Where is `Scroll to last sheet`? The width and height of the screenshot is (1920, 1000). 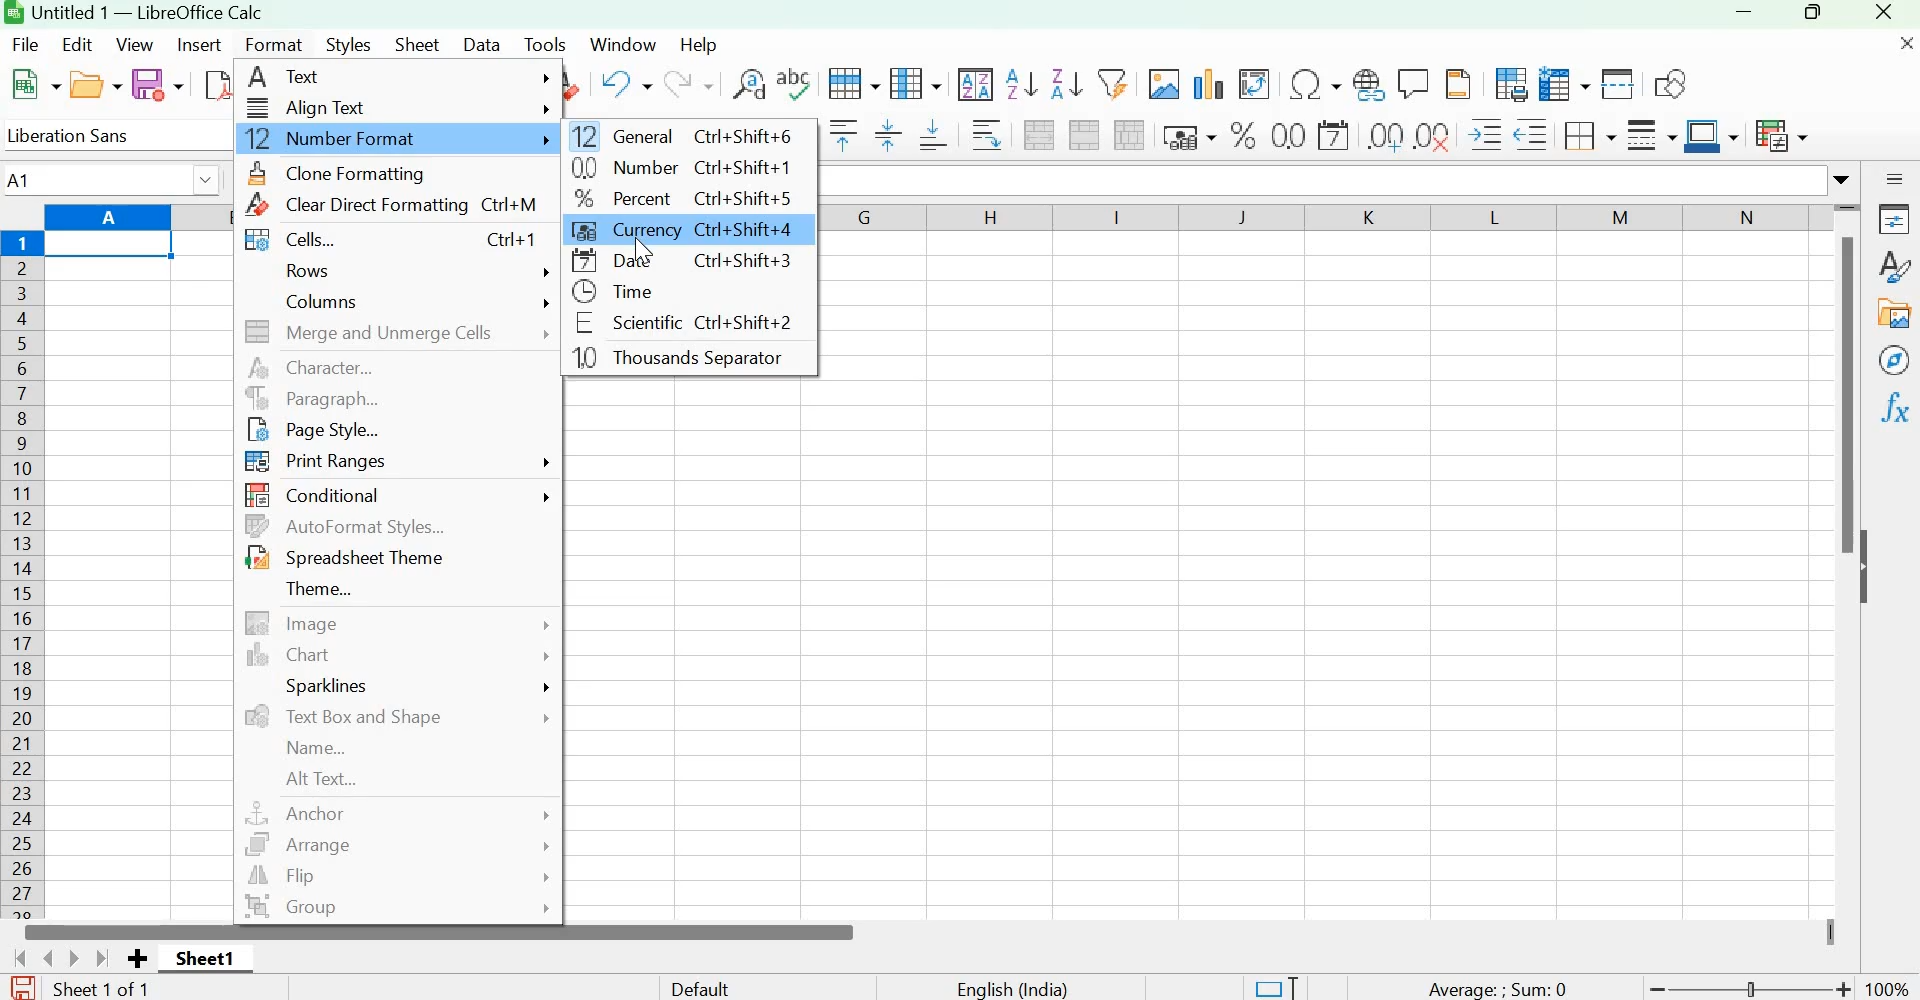
Scroll to last sheet is located at coordinates (105, 958).